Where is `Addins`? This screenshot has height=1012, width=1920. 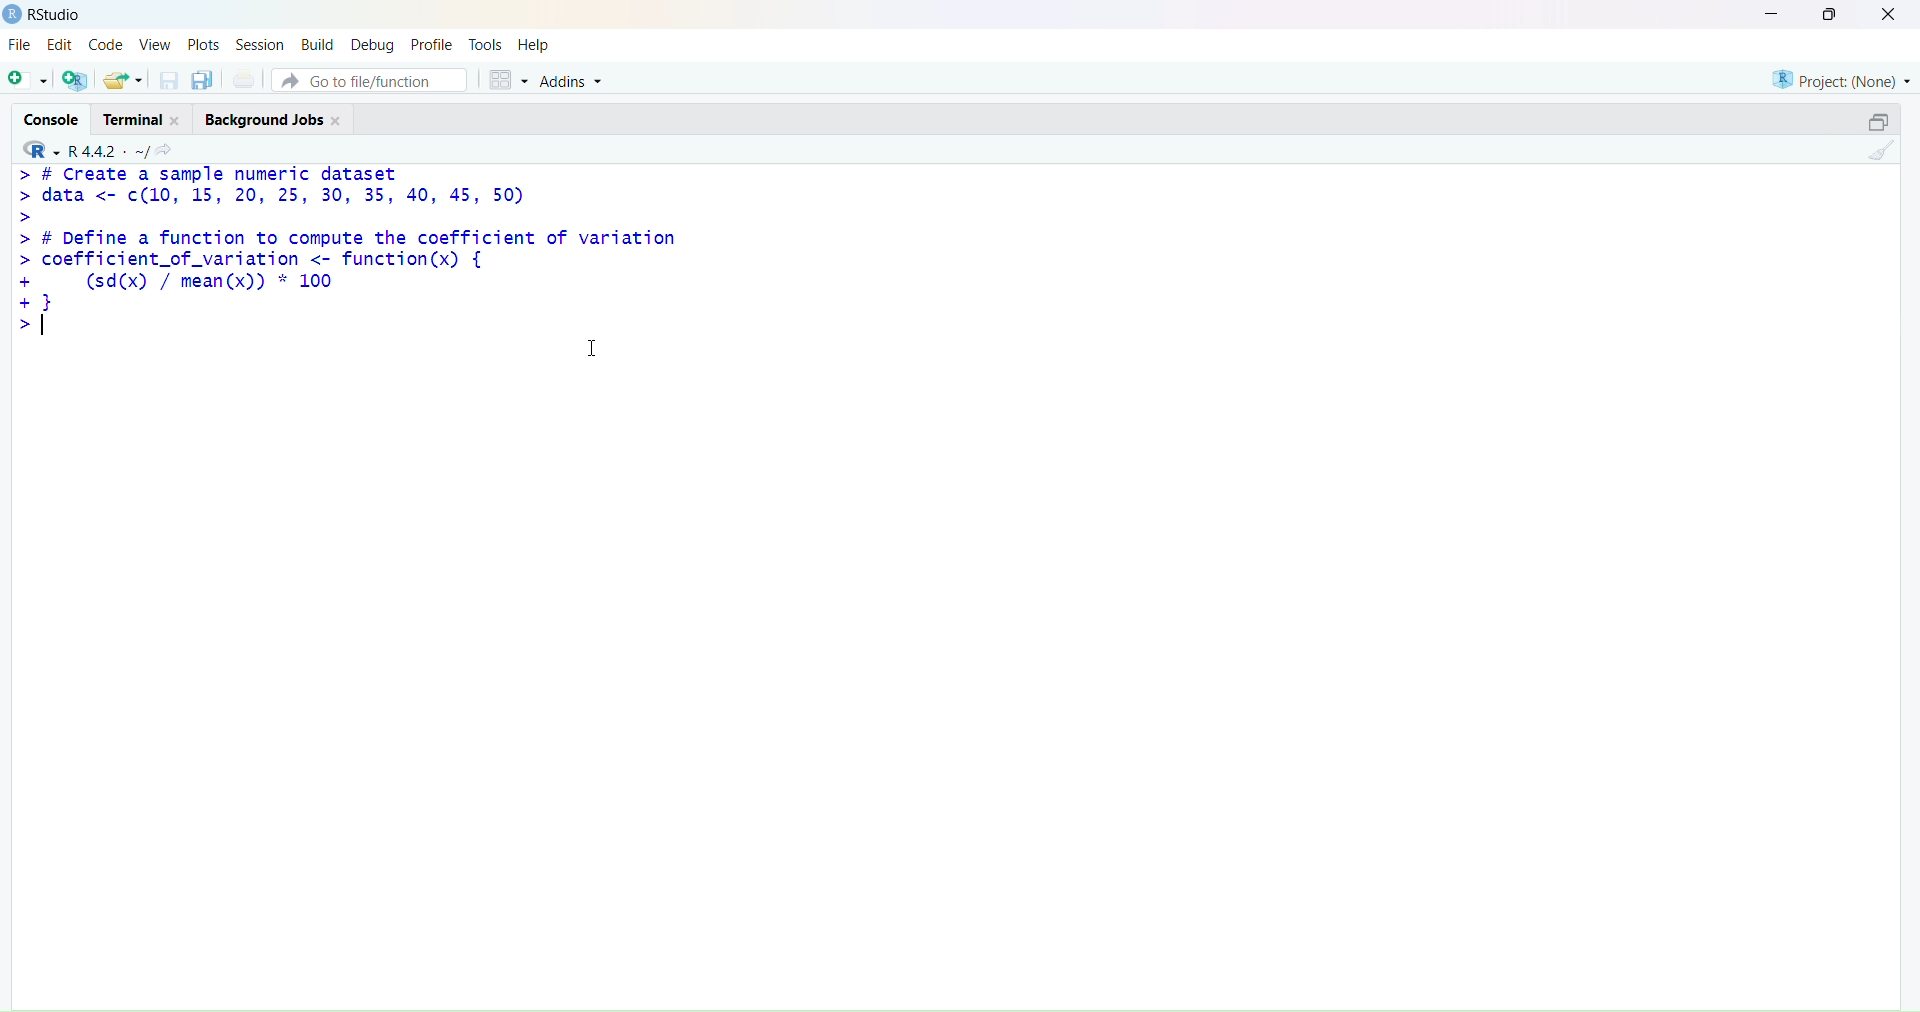
Addins is located at coordinates (573, 82).